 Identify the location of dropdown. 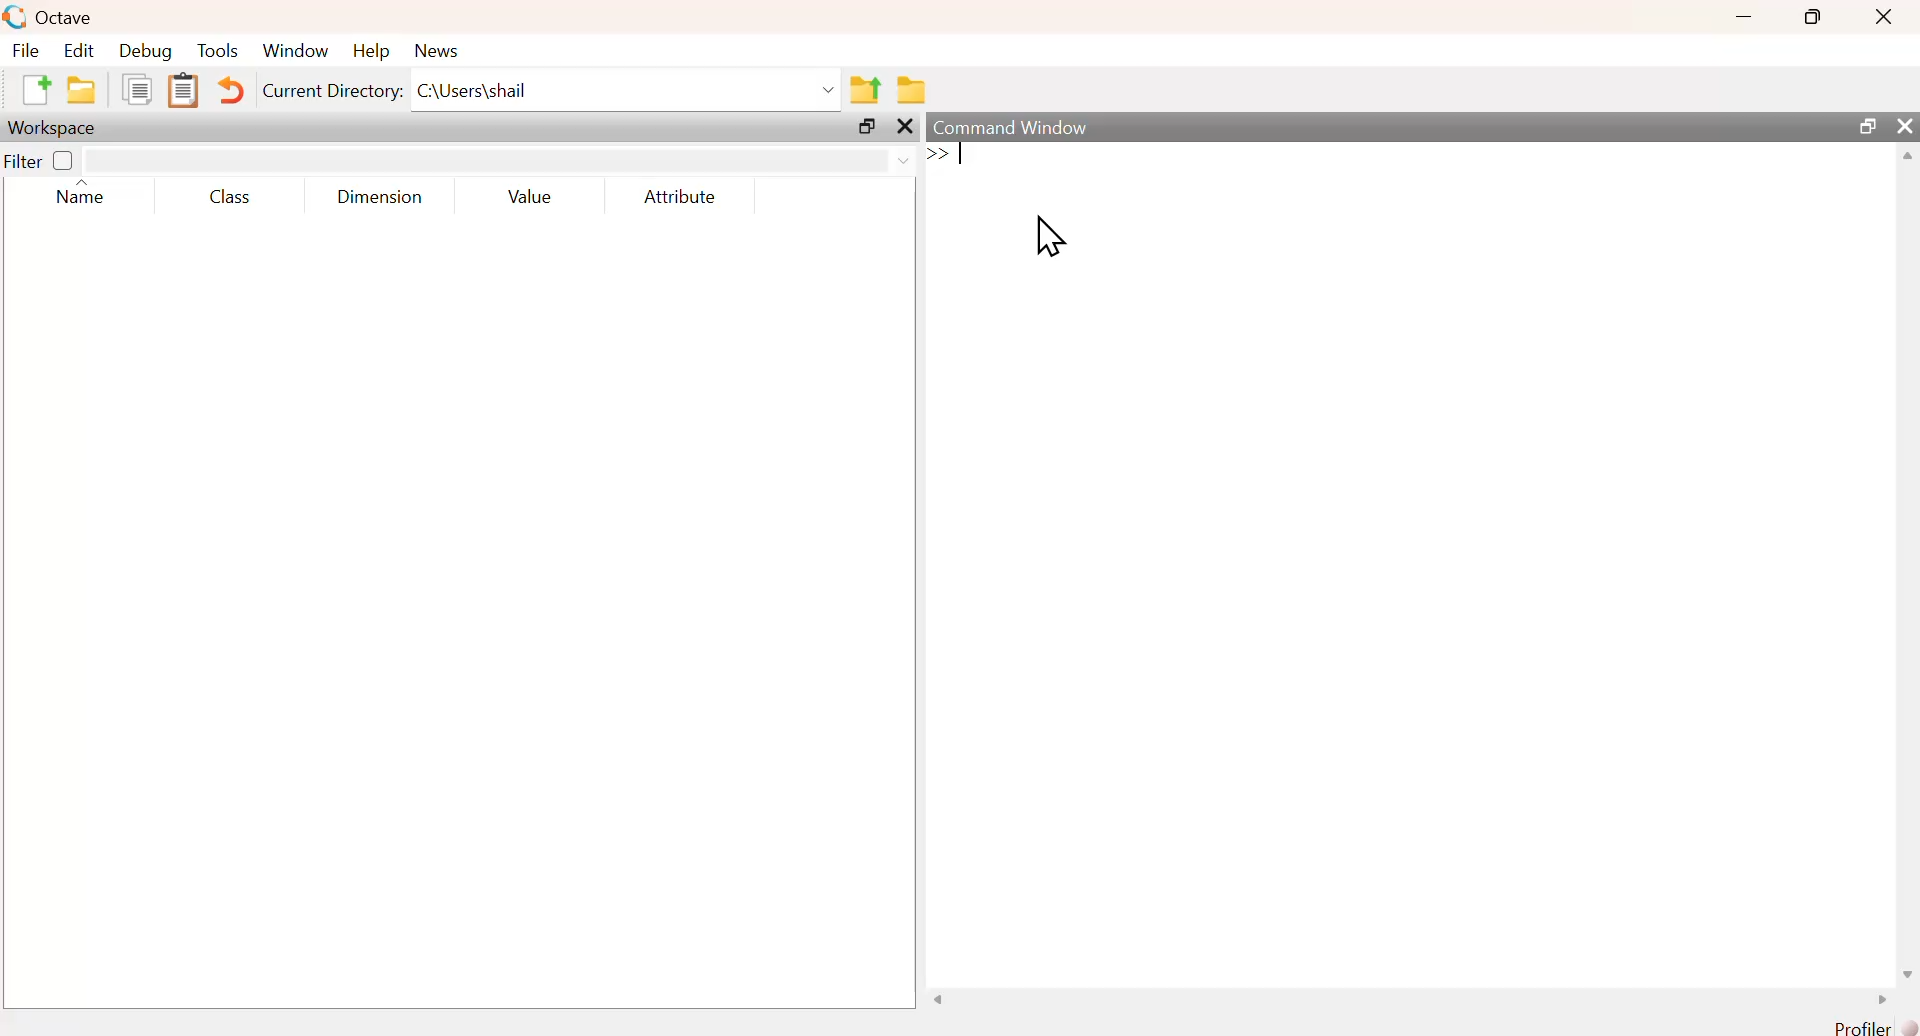
(827, 90).